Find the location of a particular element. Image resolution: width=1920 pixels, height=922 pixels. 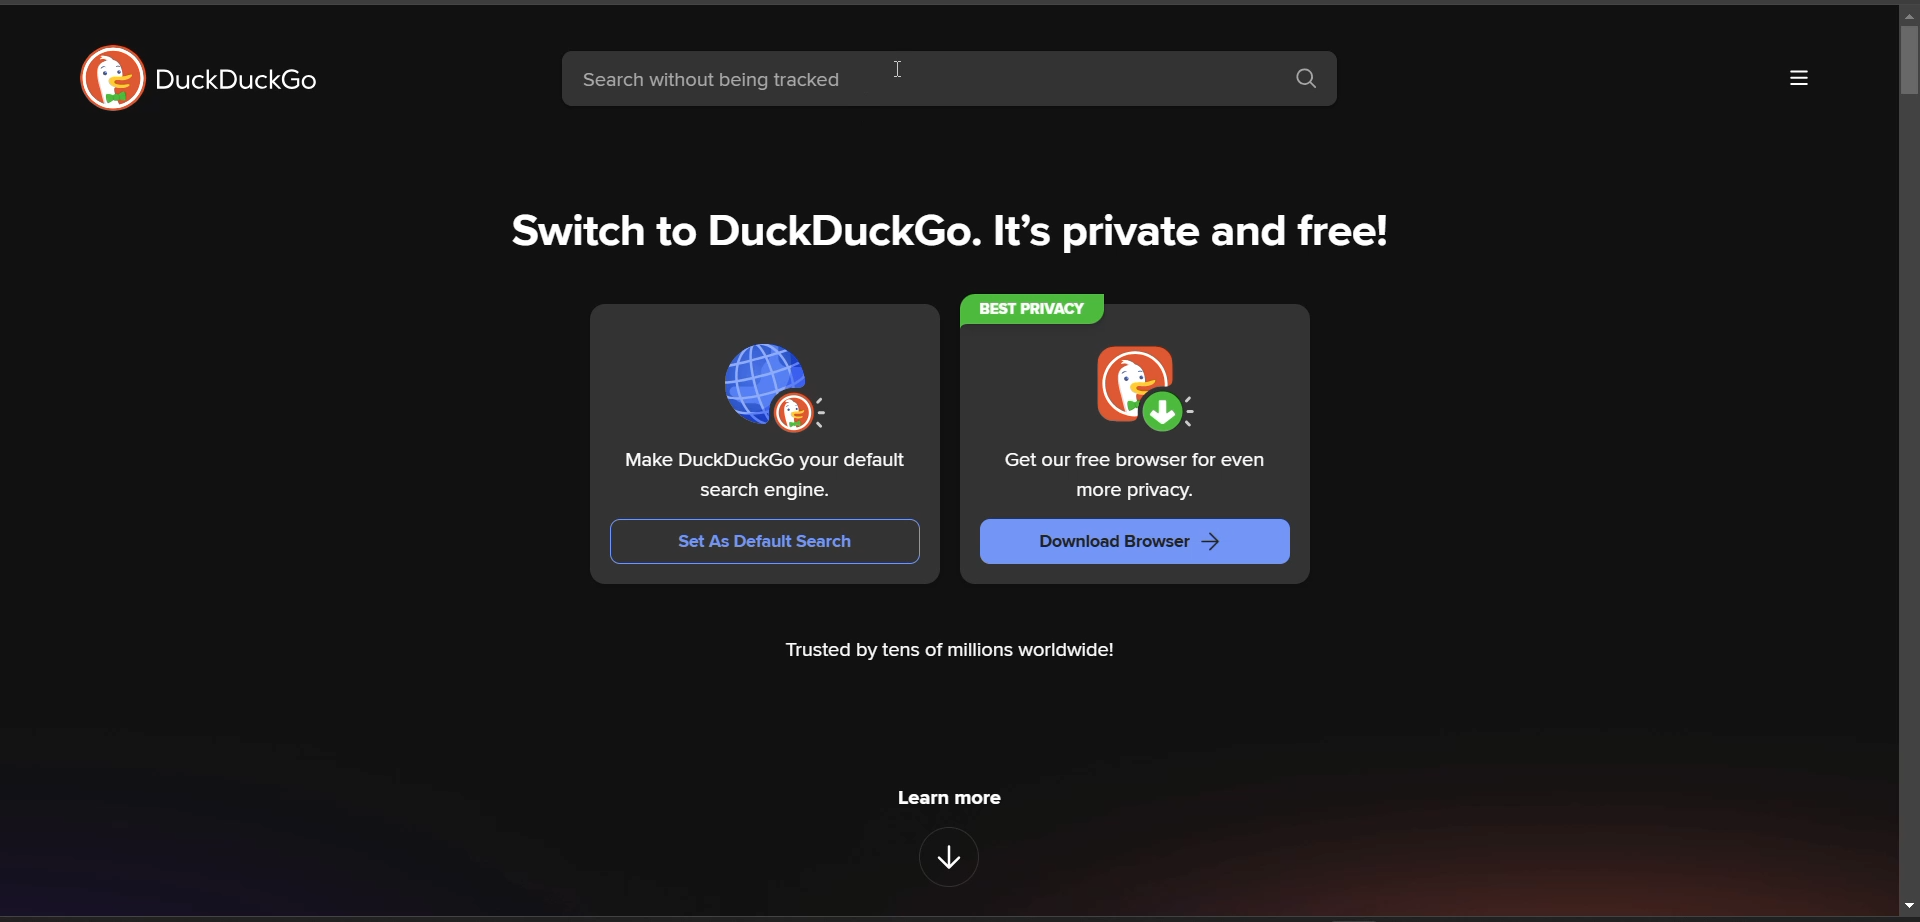

logo is located at coordinates (111, 78).